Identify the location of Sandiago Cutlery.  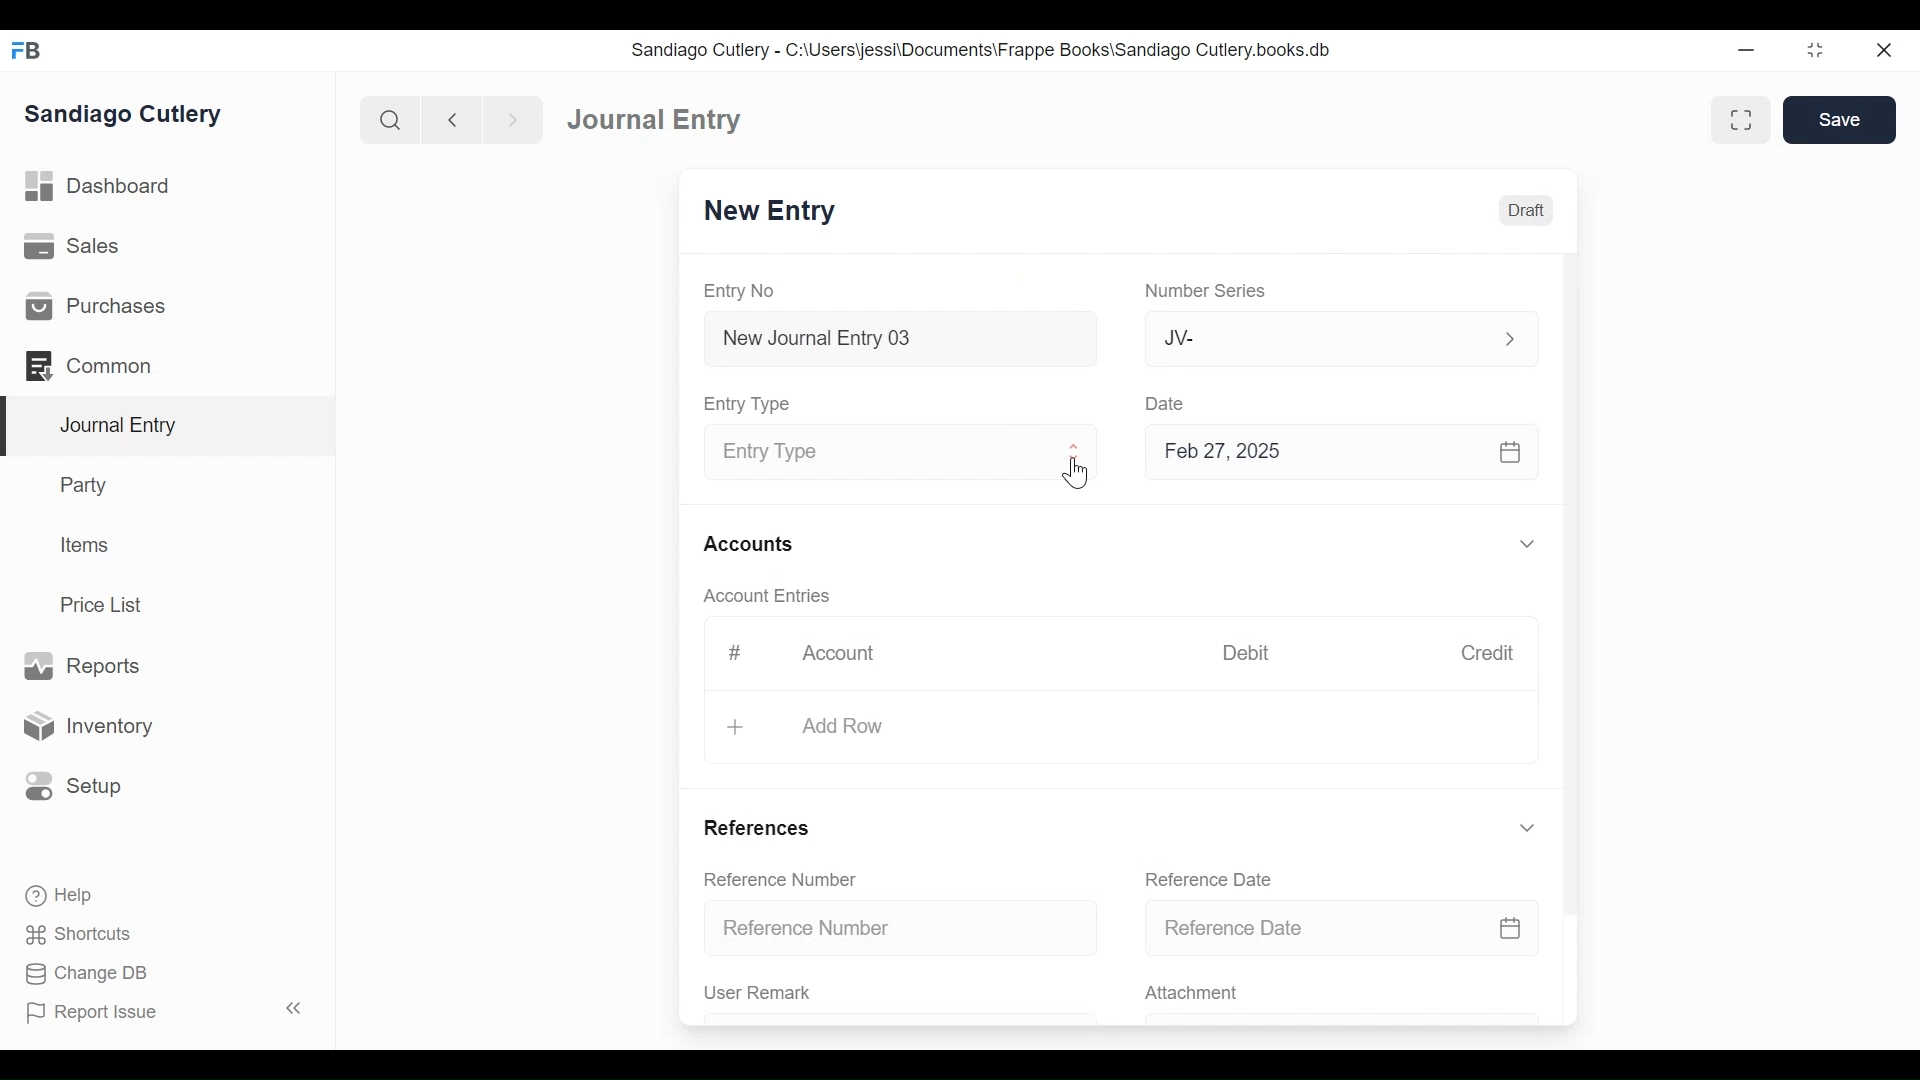
(126, 116).